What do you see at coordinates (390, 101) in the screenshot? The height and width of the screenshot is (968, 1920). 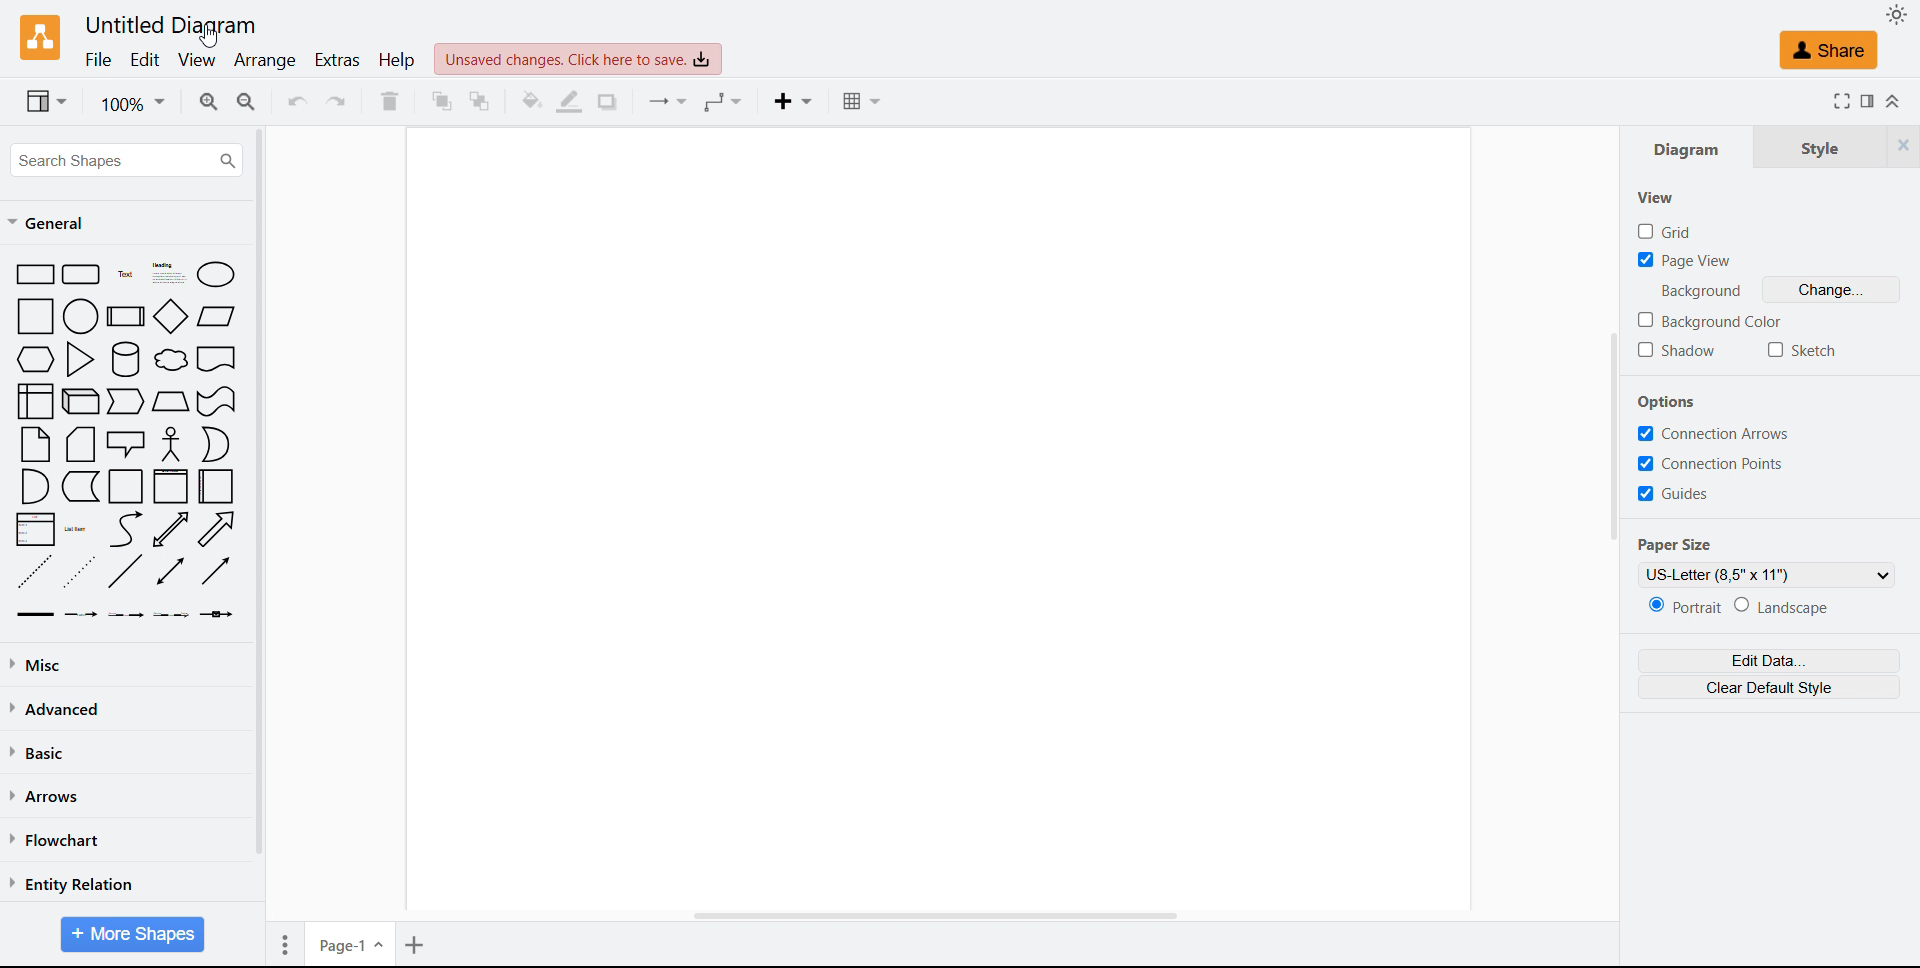 I see `Delete ` at bounding box center [390, 101].